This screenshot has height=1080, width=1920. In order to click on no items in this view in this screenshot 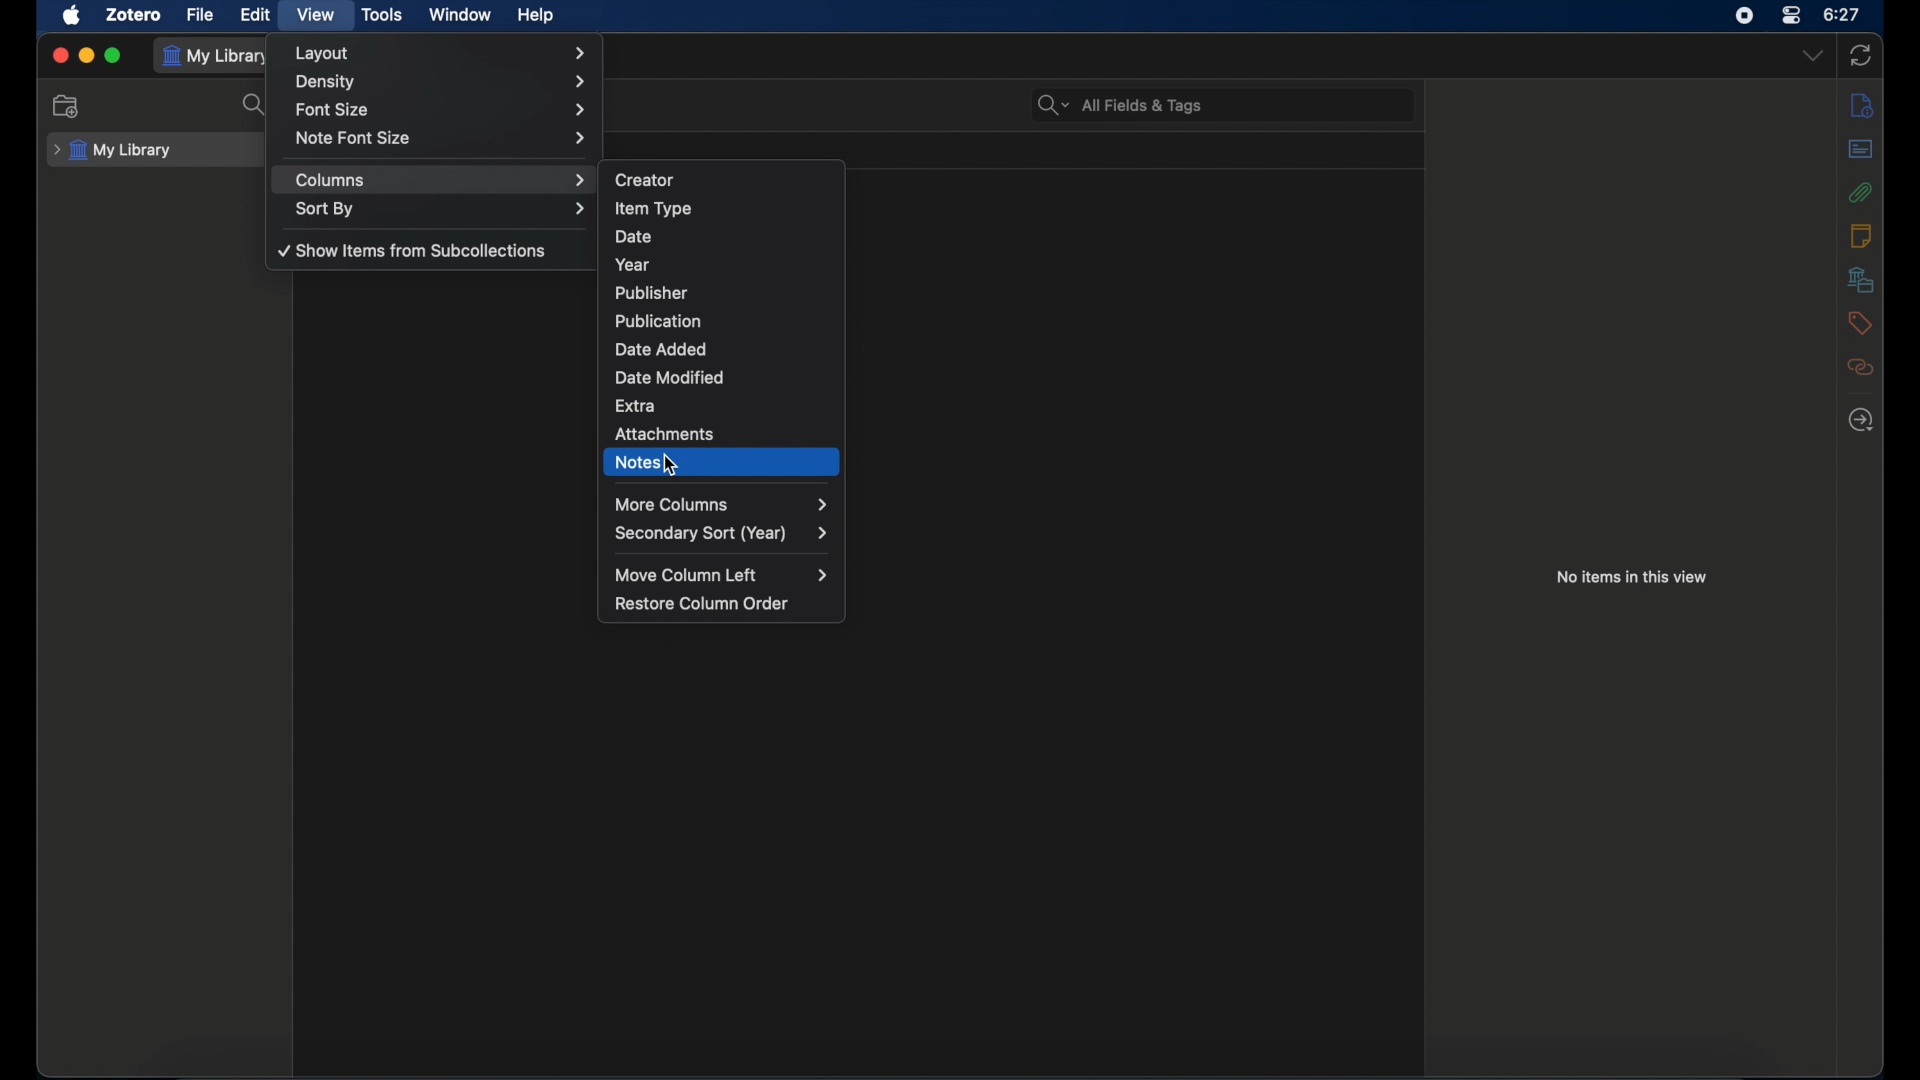, I will do `click(1636, 576)`.